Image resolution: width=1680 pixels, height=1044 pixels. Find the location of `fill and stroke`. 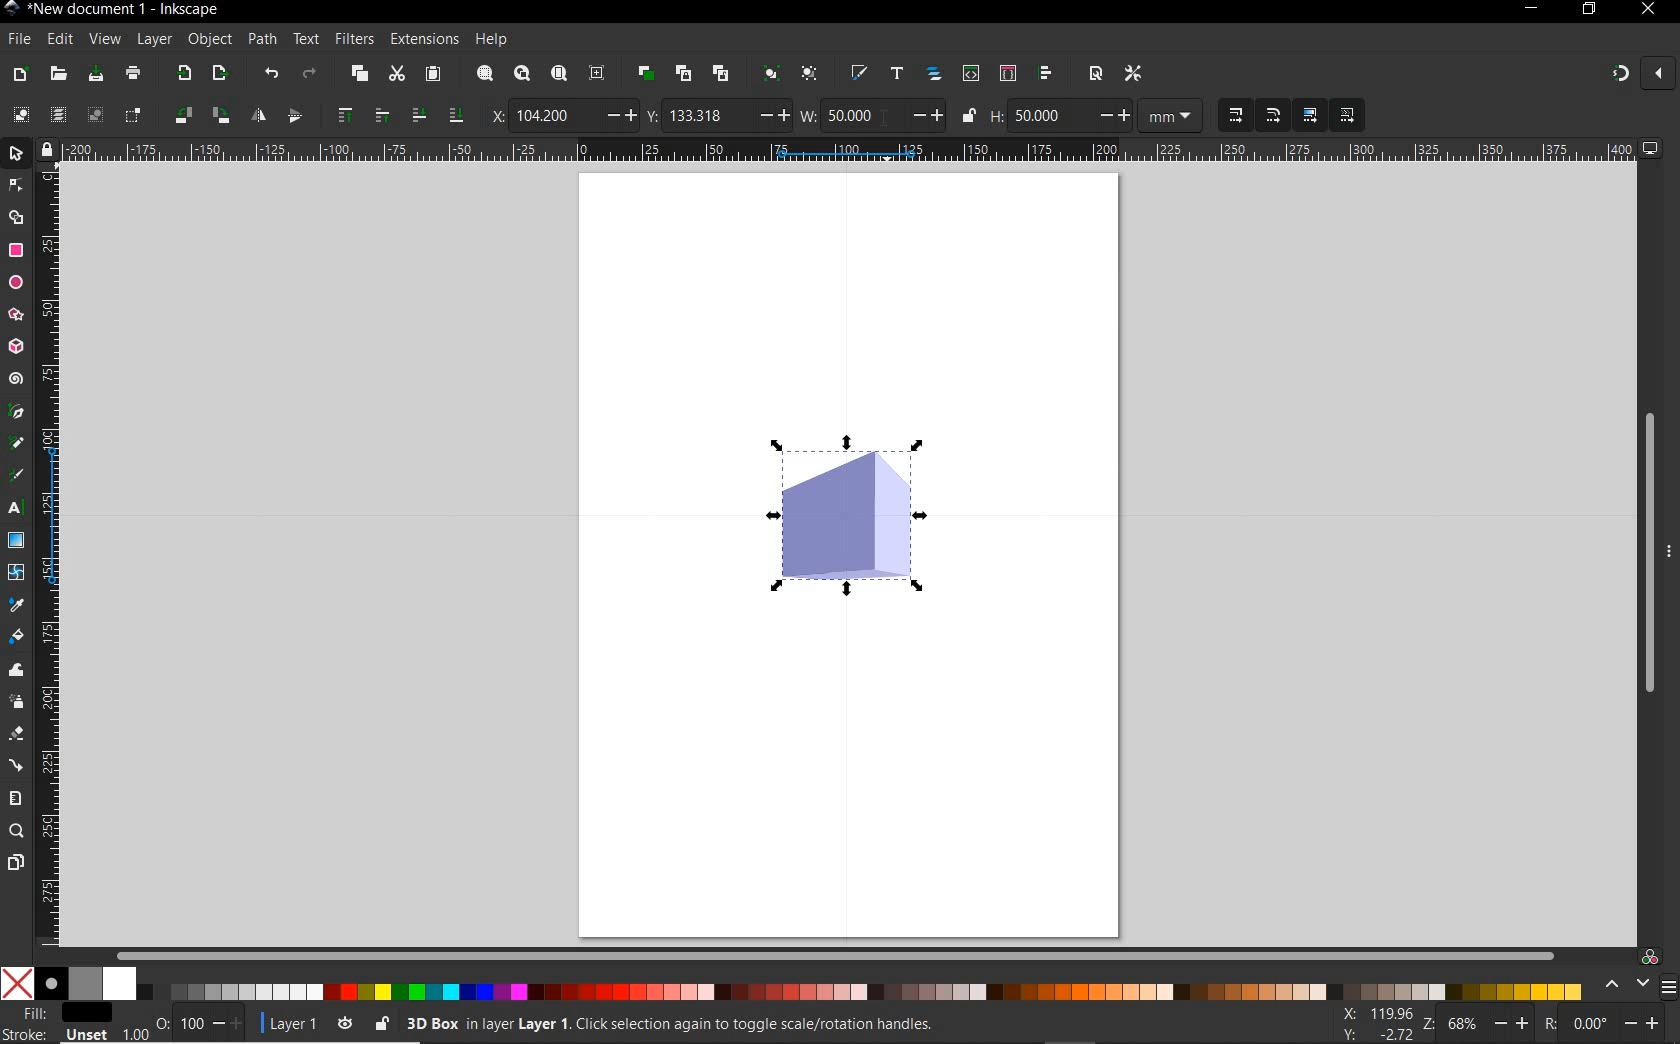

fill and stroke is located at coordinates (59, 1024).